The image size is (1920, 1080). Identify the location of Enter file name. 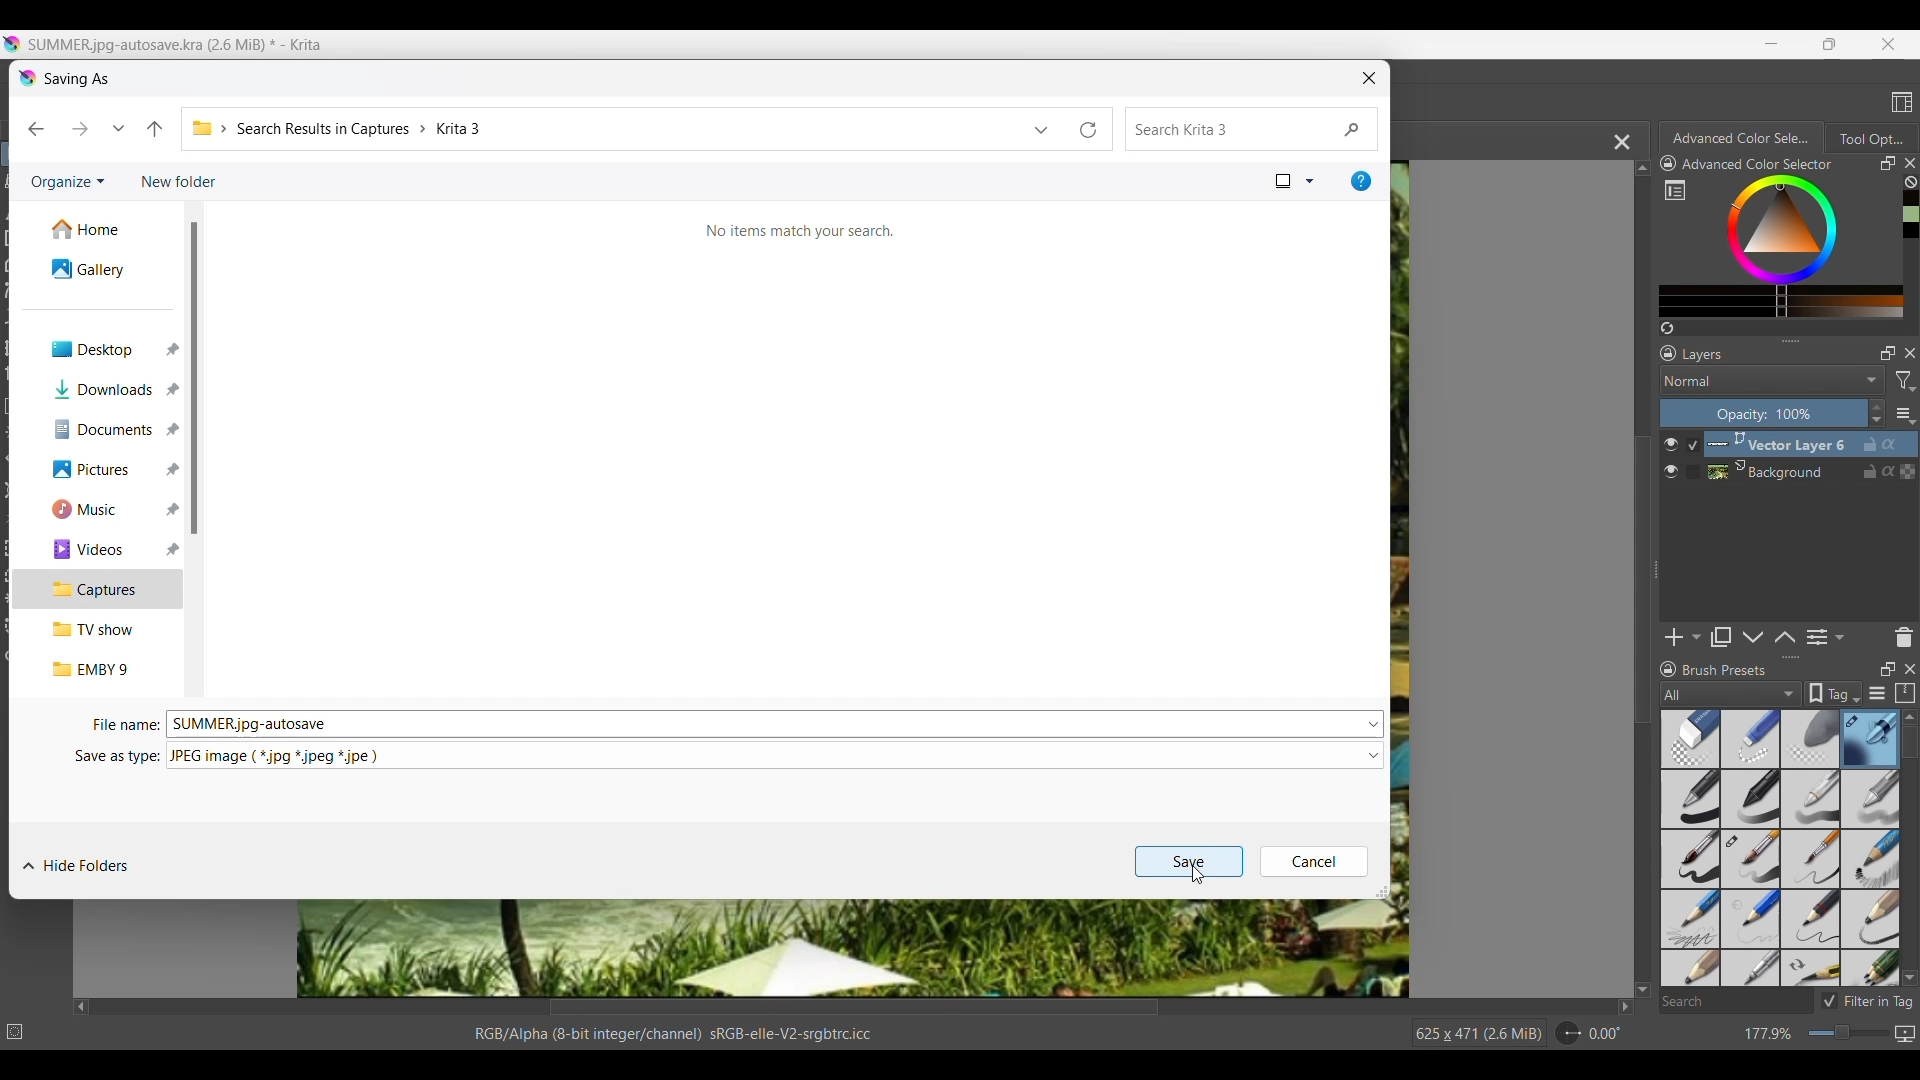
(763, 724).